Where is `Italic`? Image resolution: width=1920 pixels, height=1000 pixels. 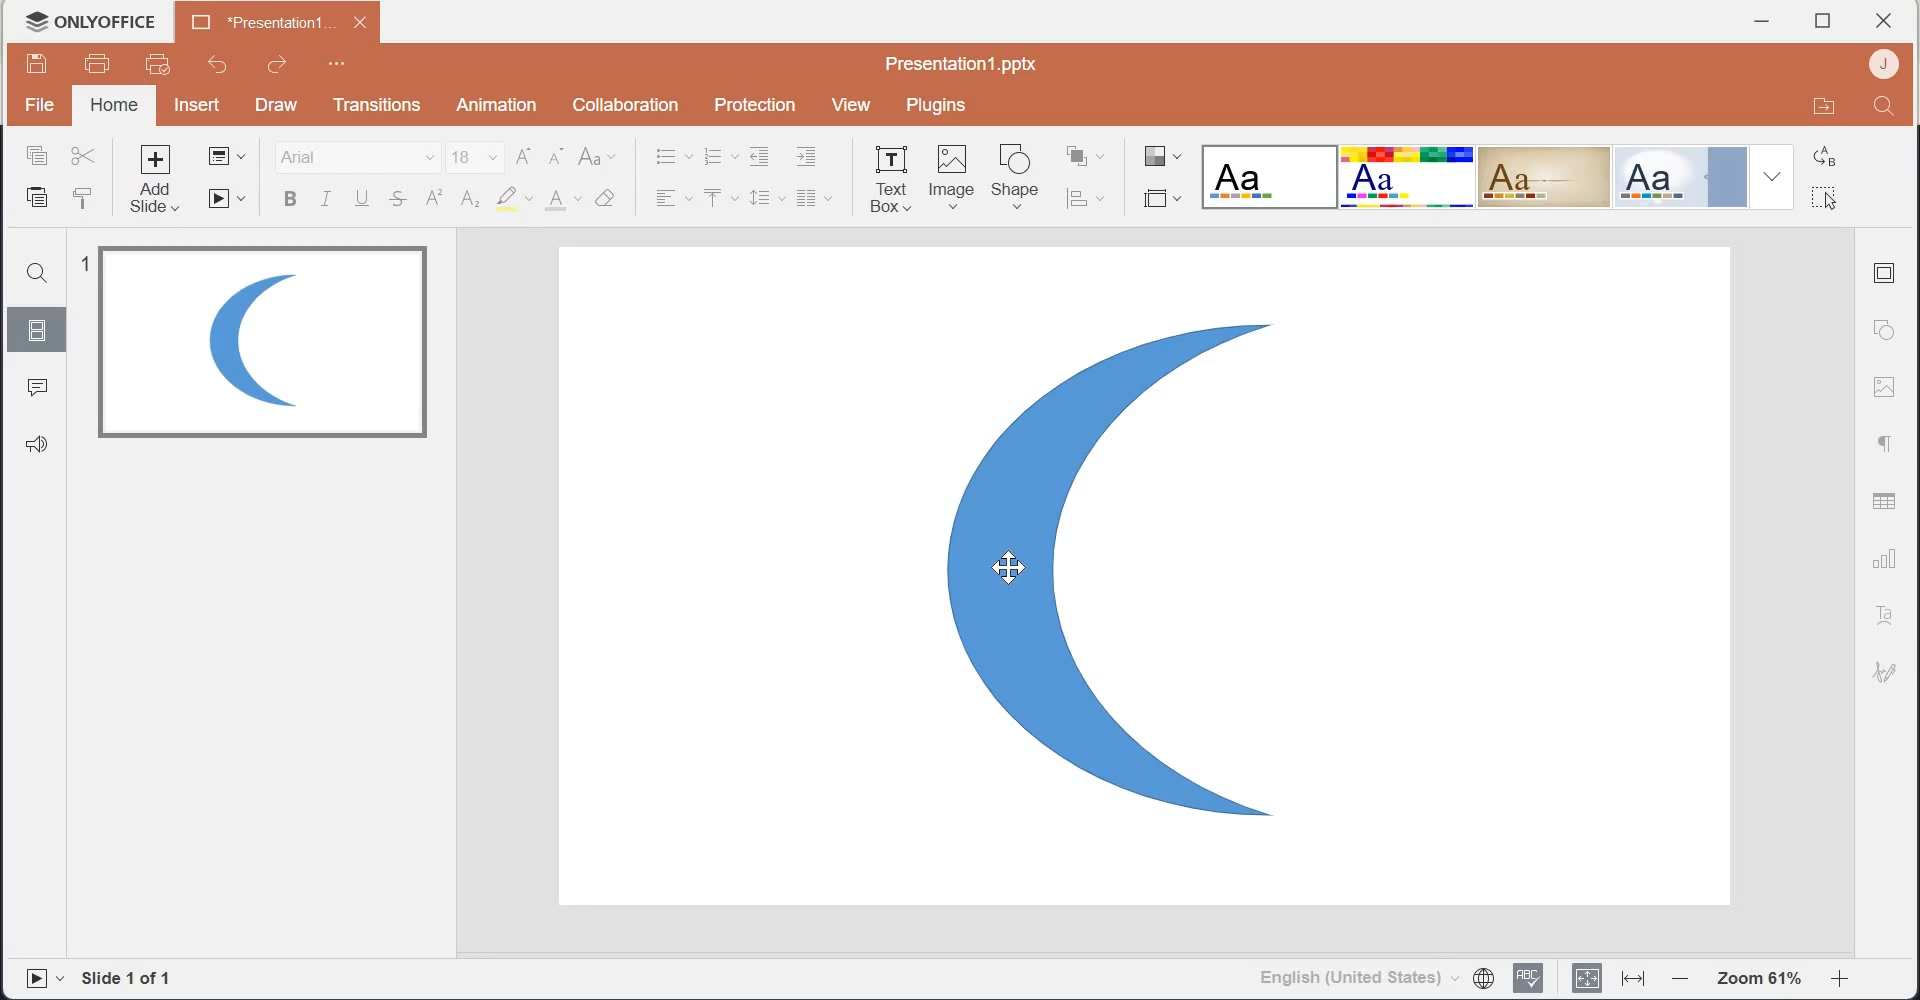 Italic is located at coordinates (328, 199).